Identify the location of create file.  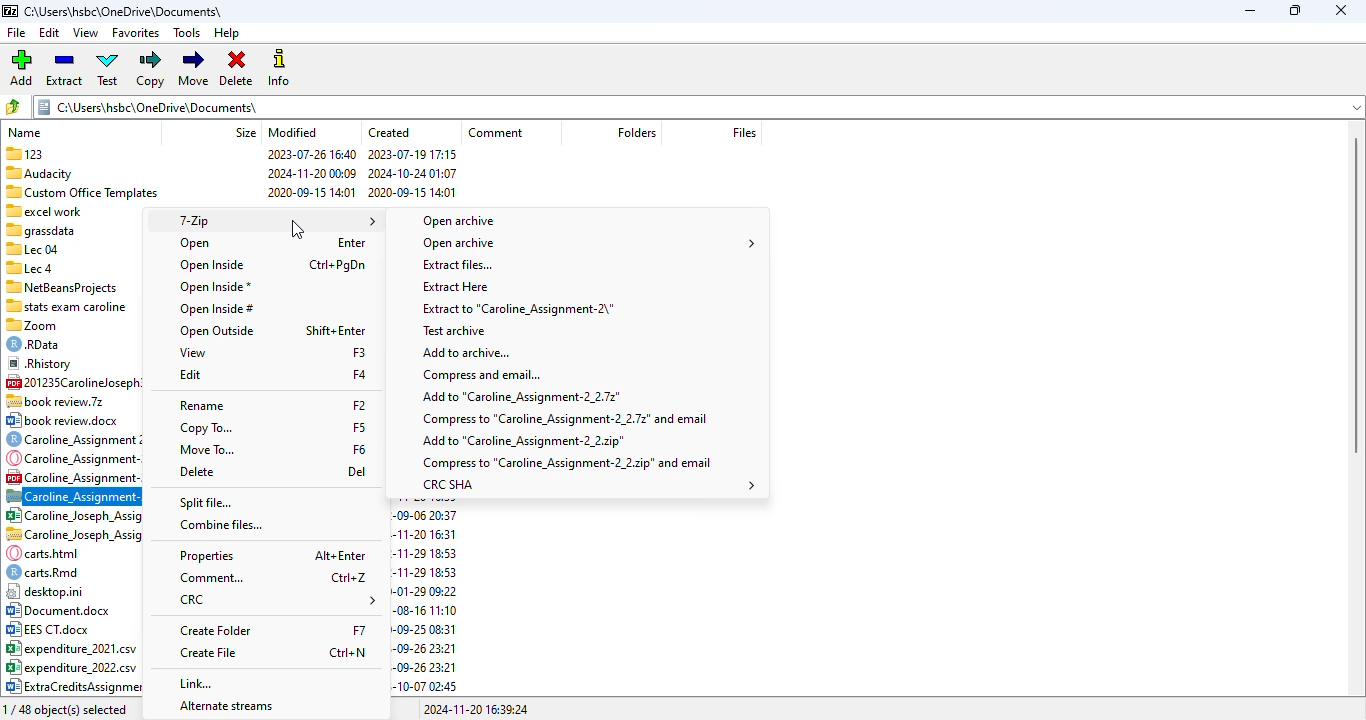
(209, 652).